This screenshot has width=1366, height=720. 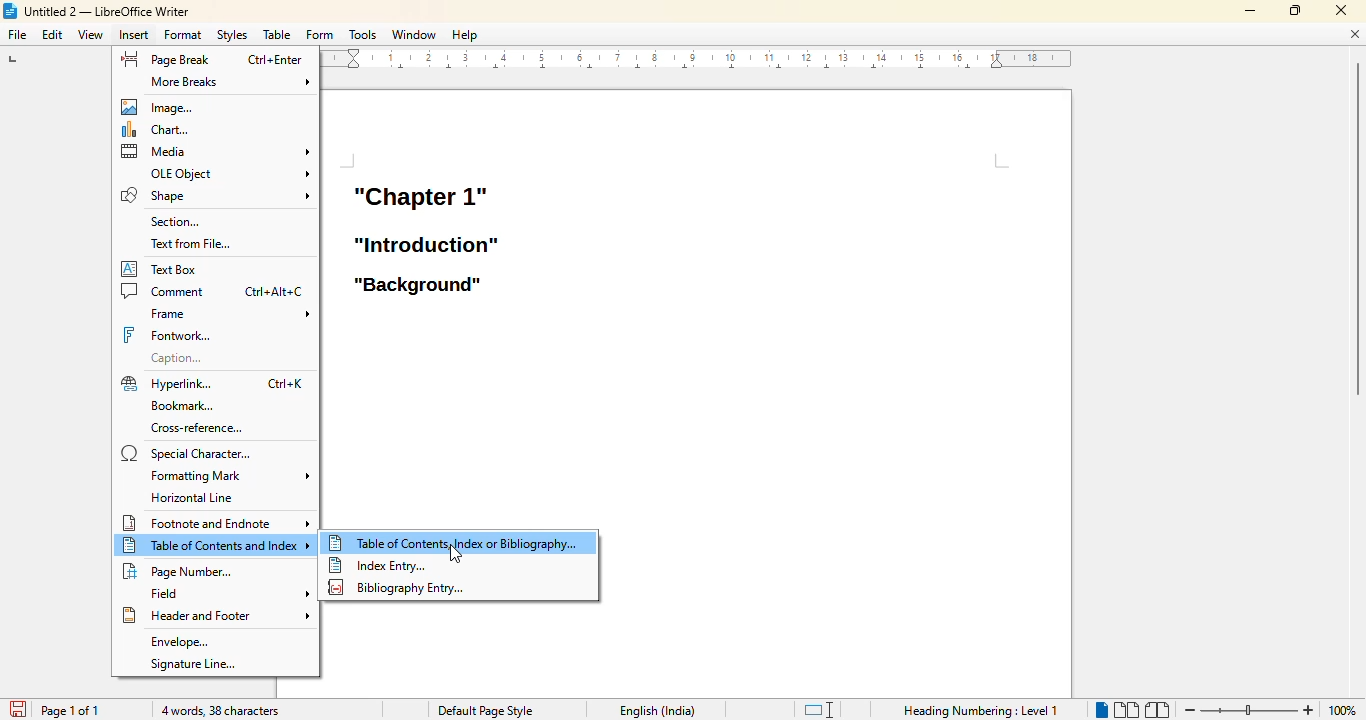 I want to click on zoom in, so click(x=1309, y=710).